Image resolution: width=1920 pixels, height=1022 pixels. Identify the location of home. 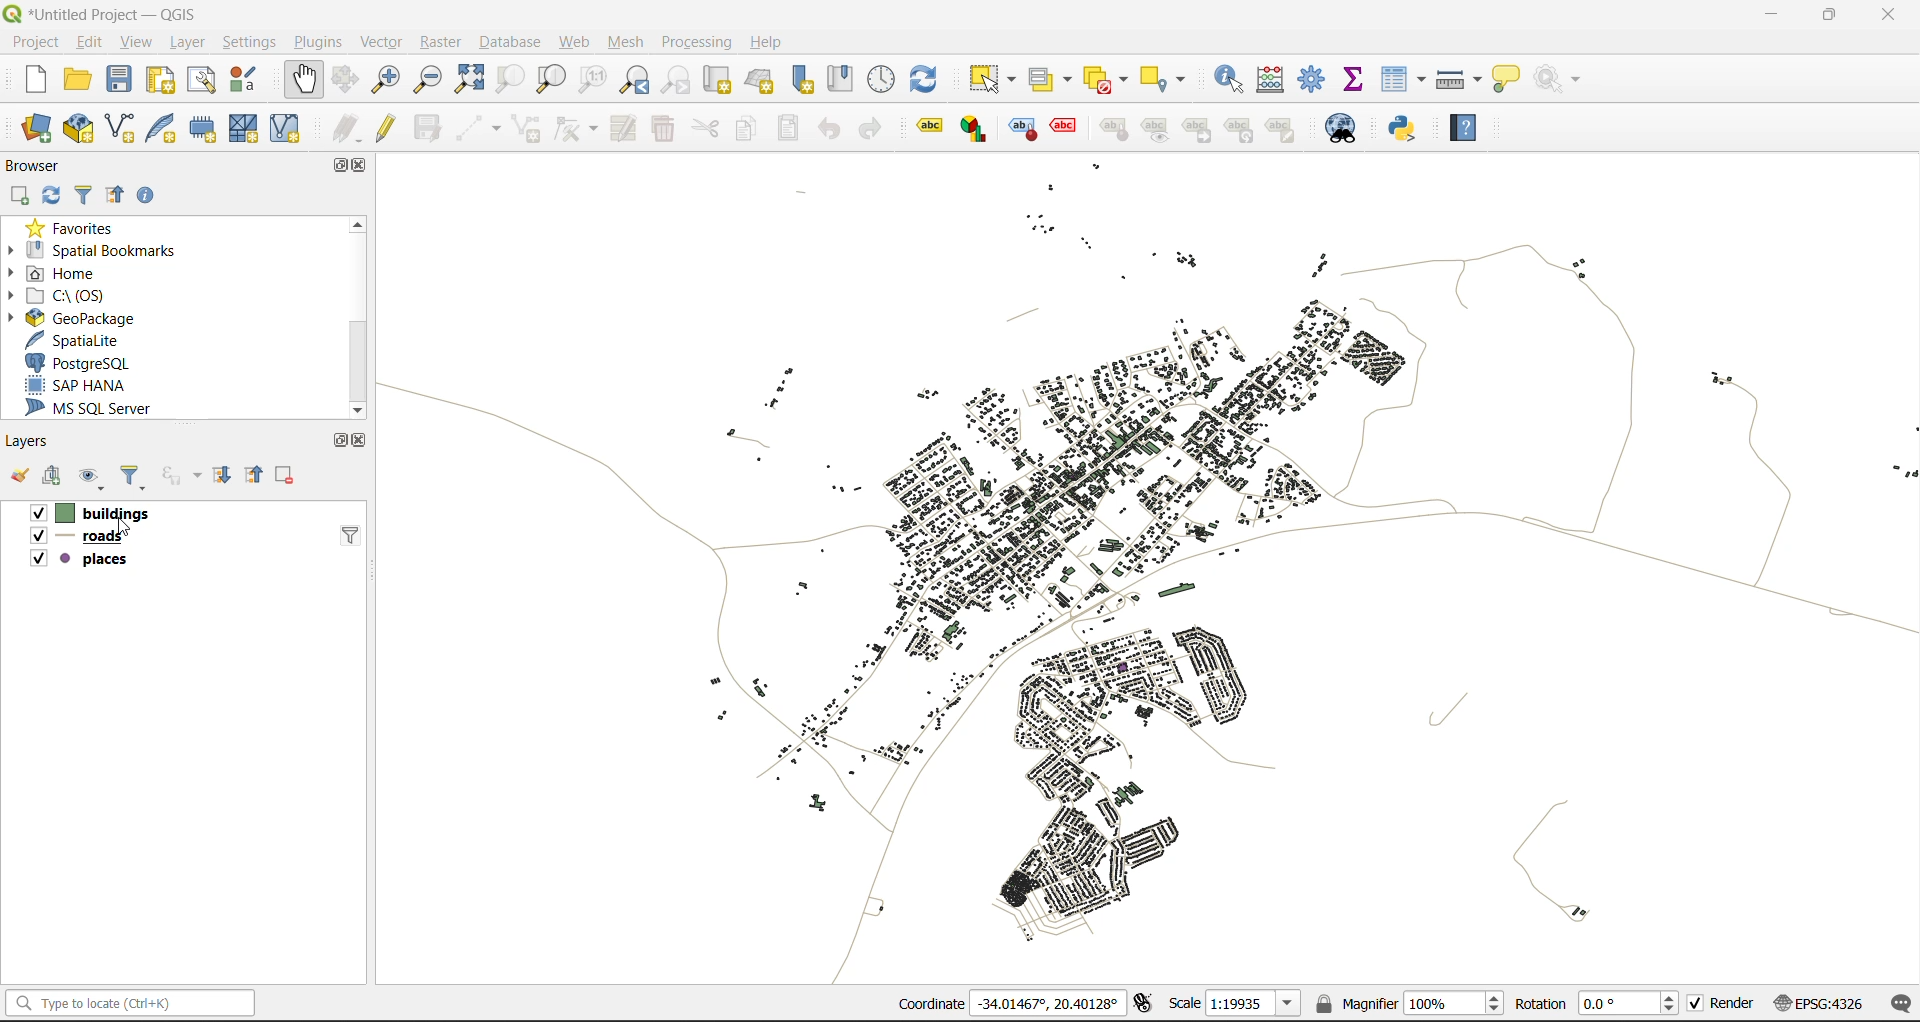
(59, 274).